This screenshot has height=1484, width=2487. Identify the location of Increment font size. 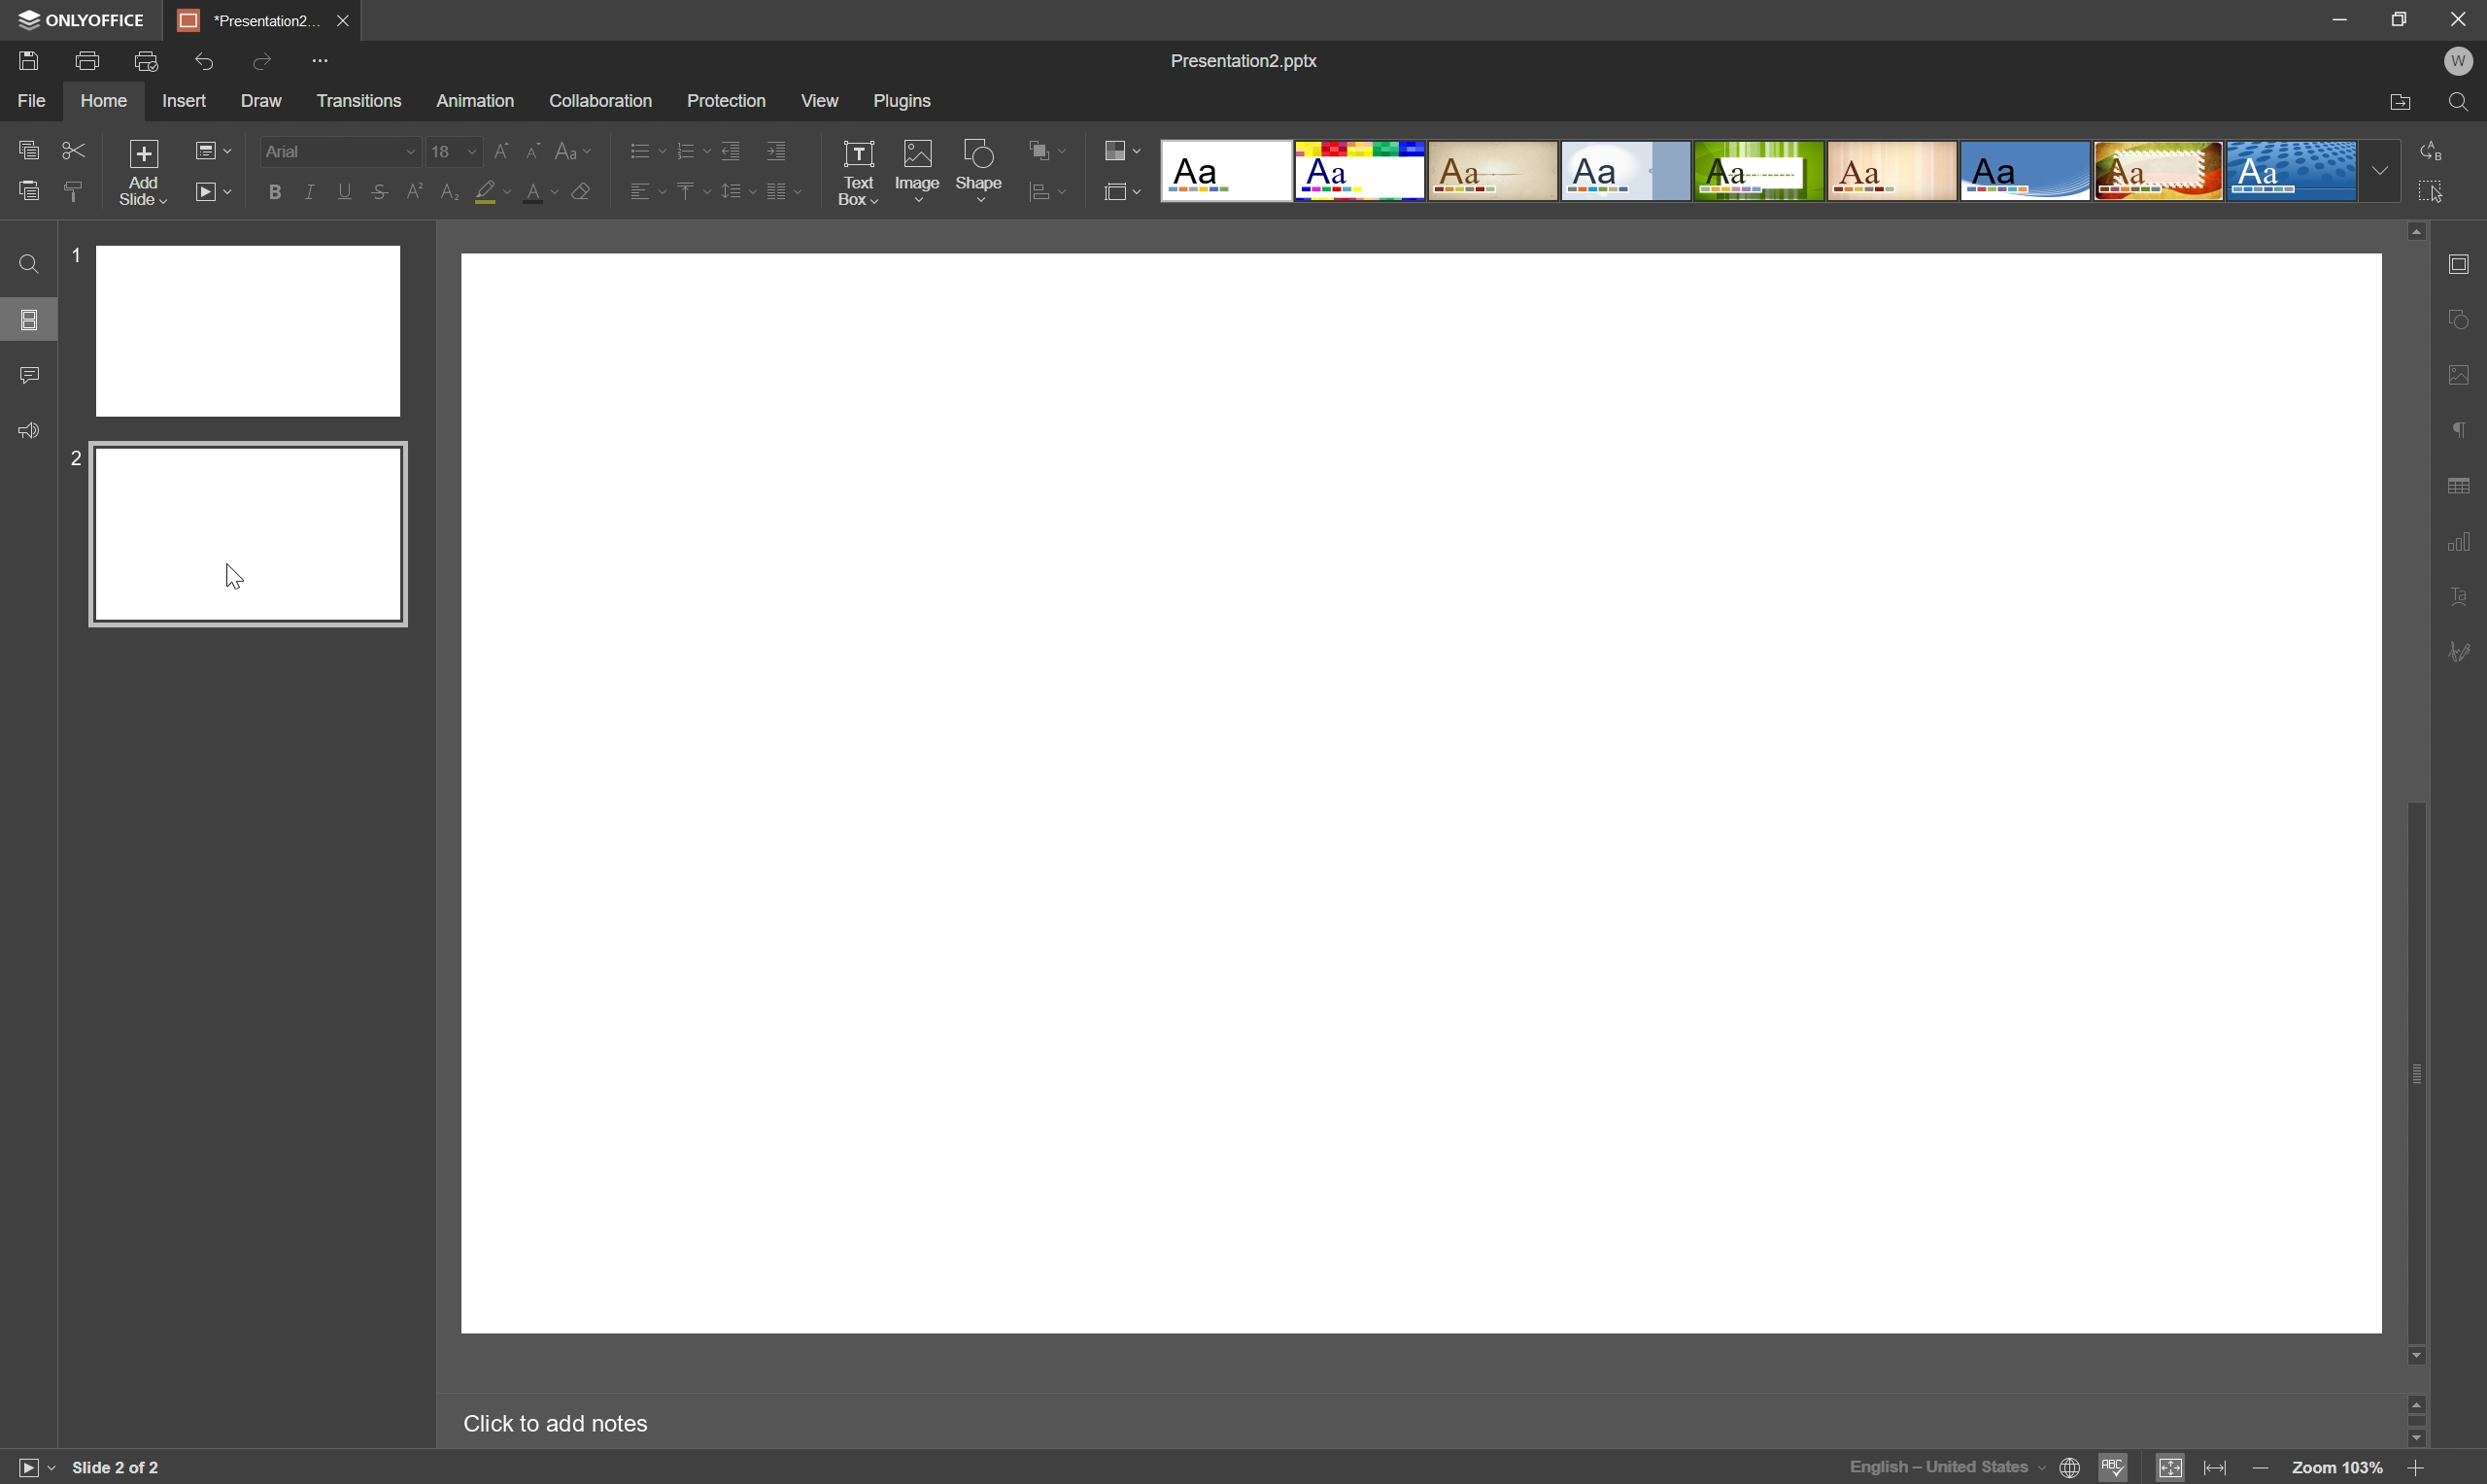
(496, 146).